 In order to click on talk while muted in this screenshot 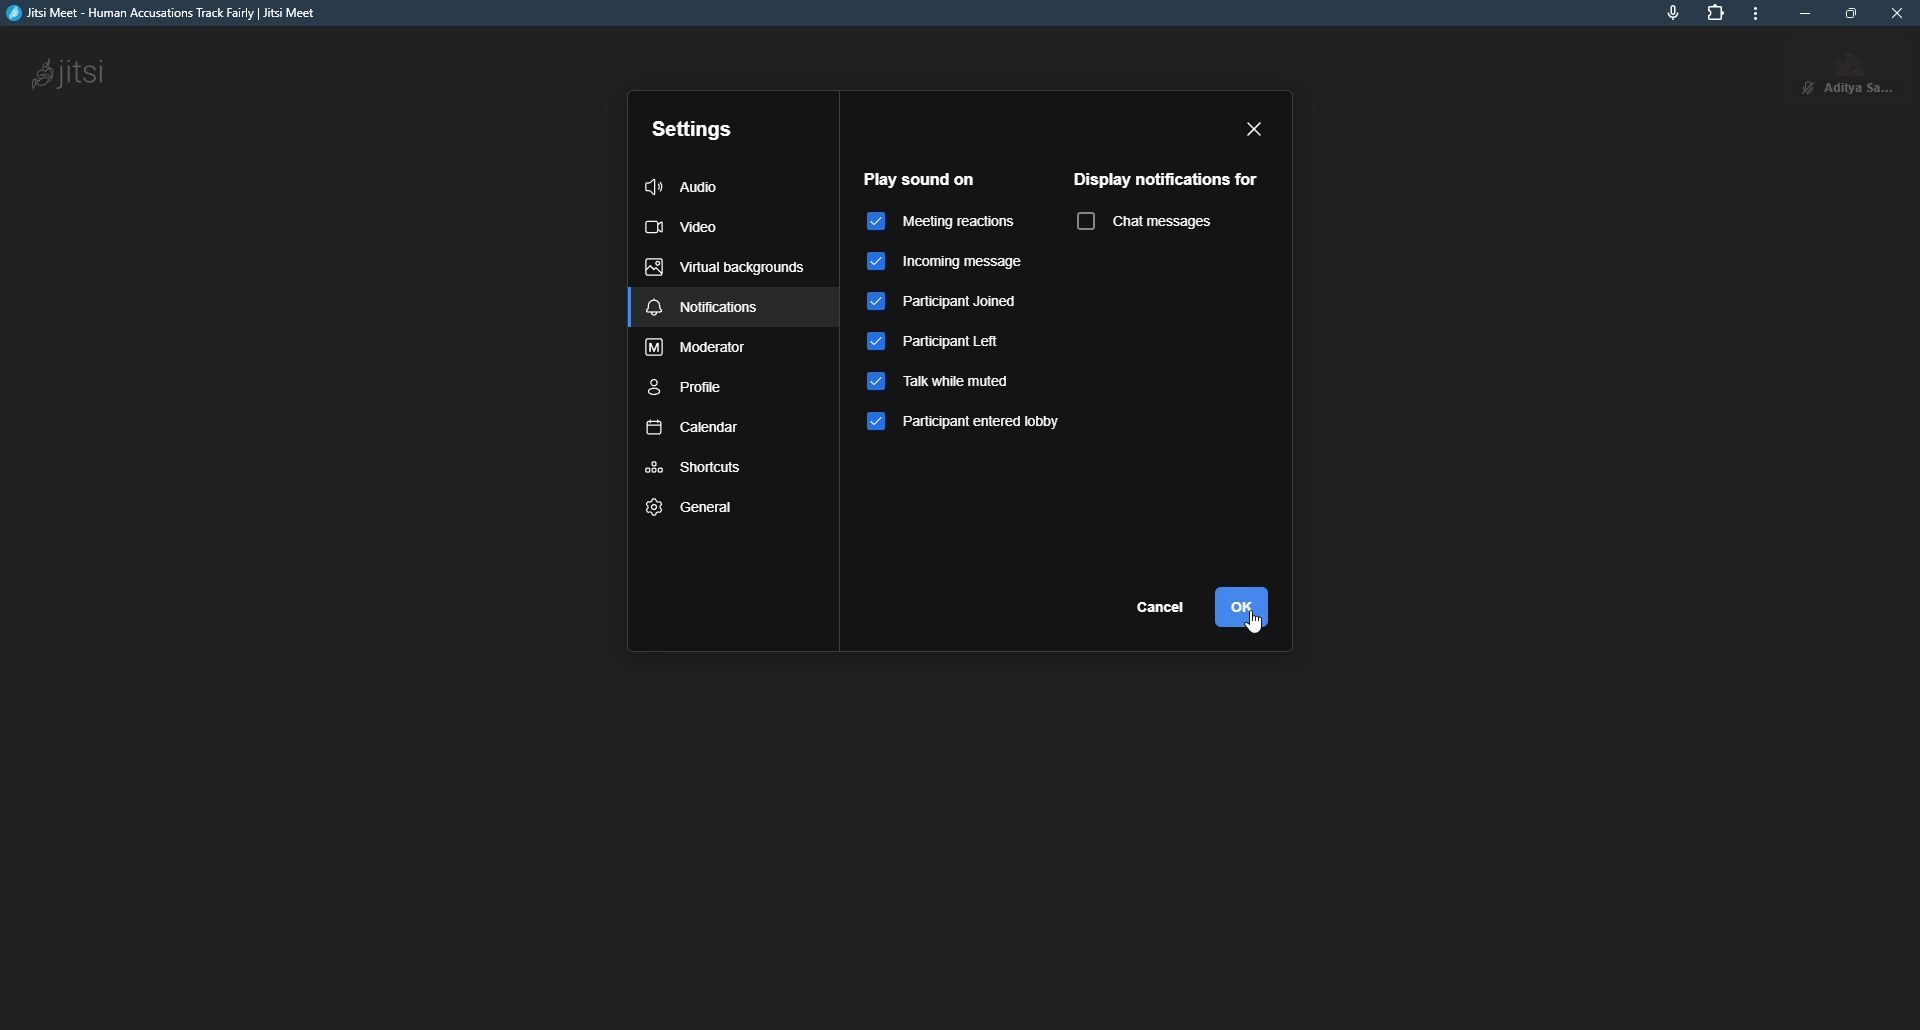, I will do `click(940, 380)`.